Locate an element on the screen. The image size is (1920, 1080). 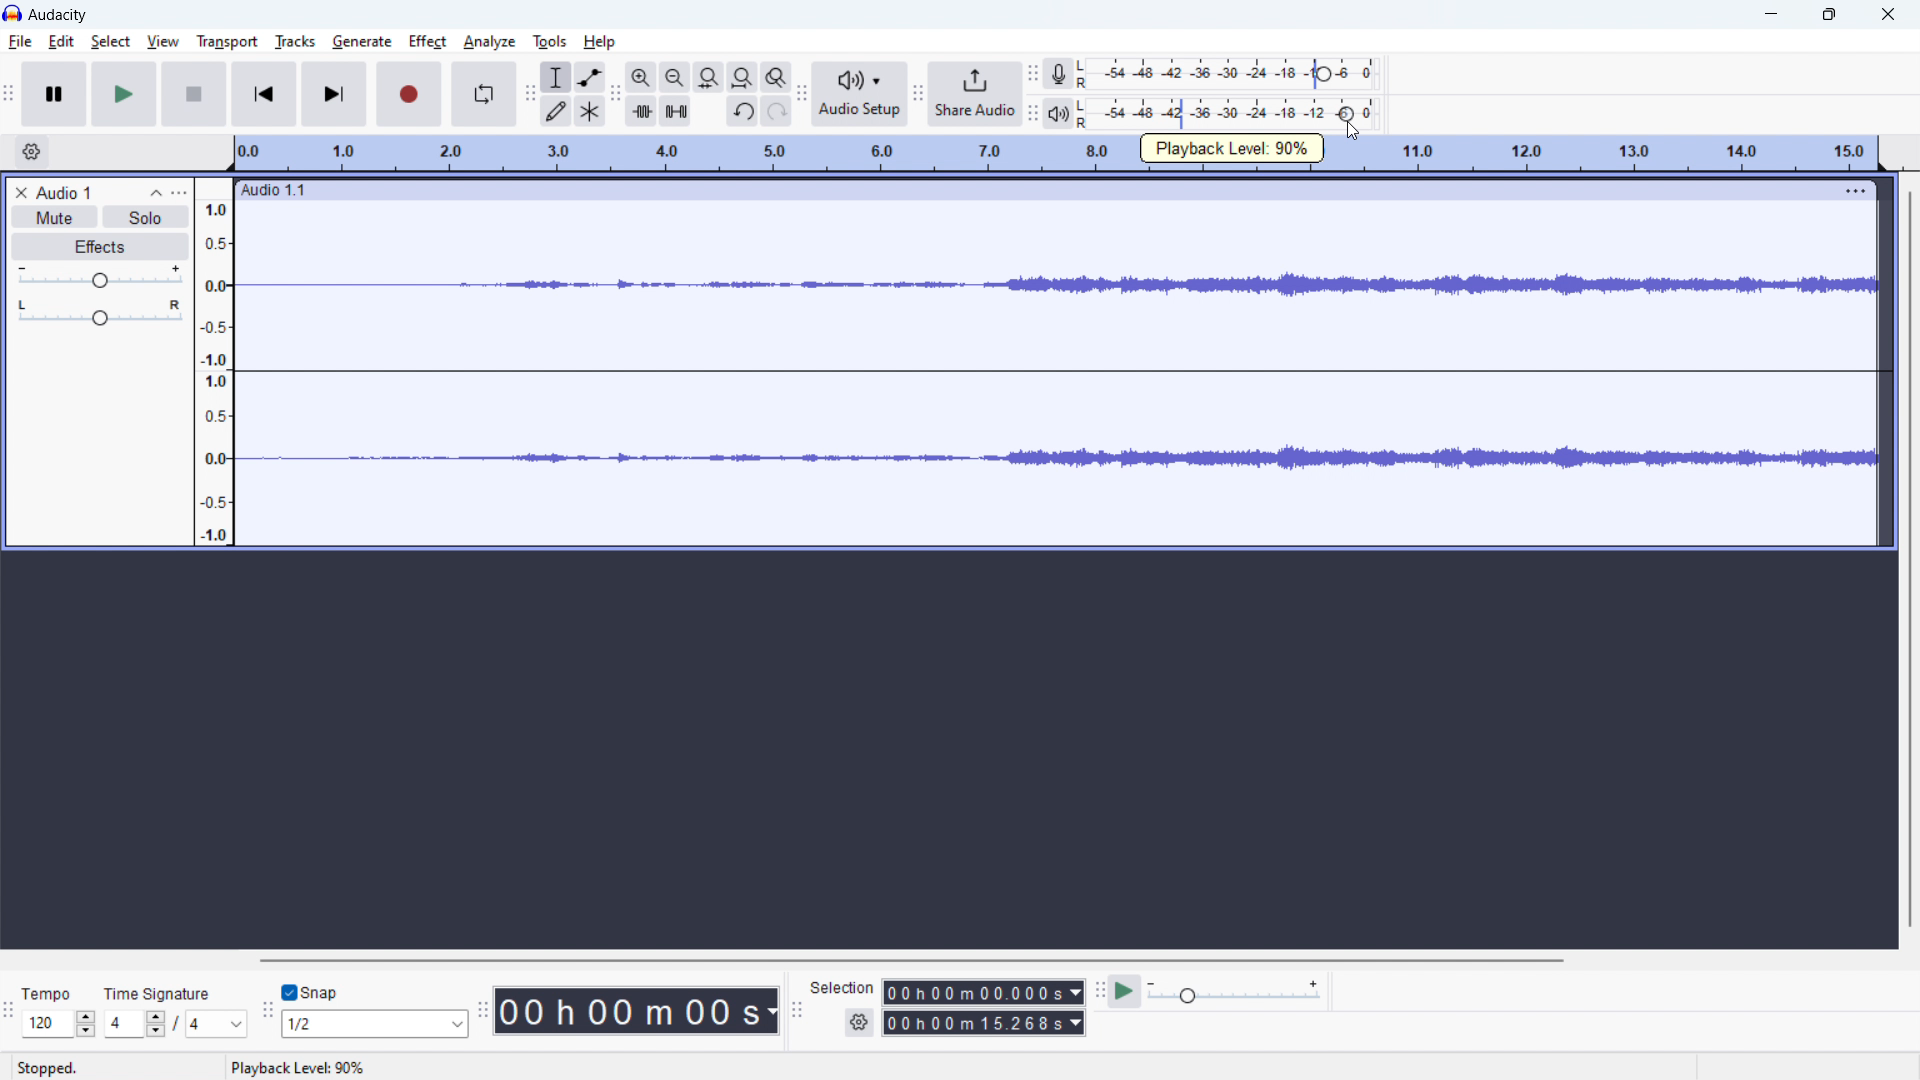
maximize is located at coordinates (1829, 14).